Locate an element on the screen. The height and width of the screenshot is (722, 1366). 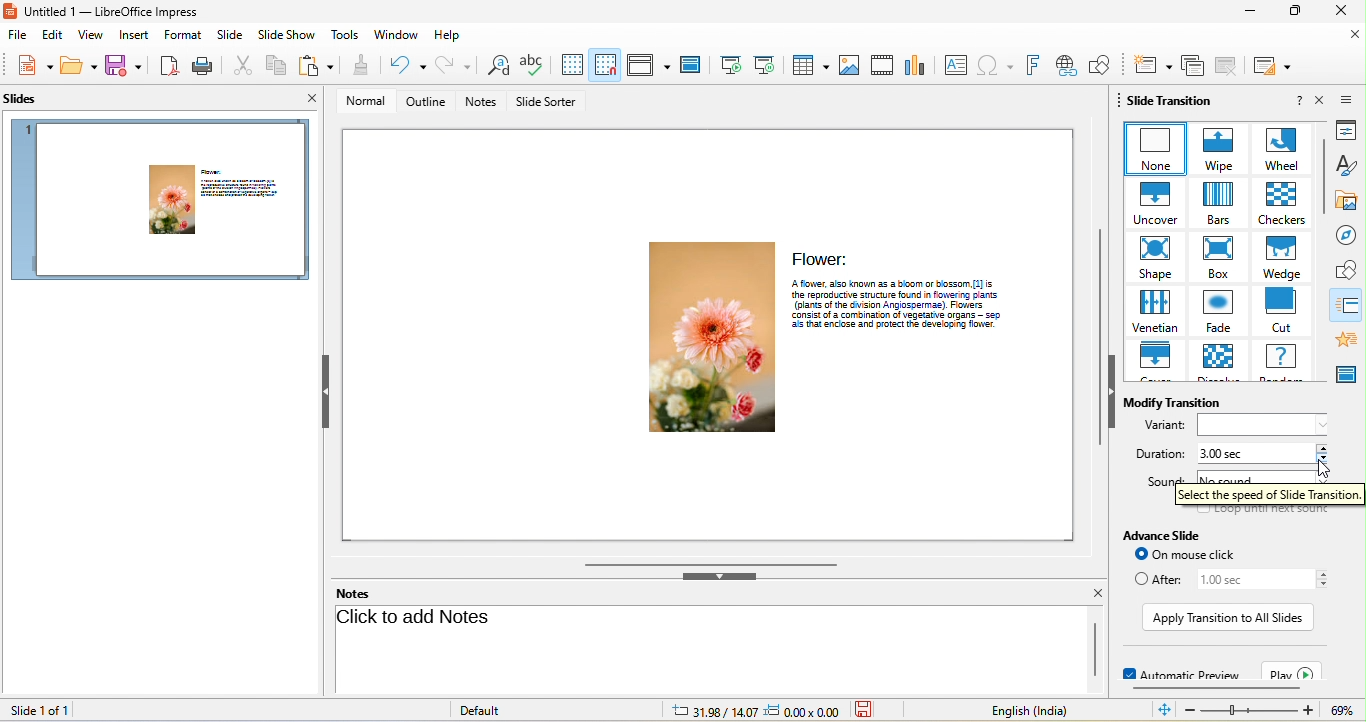
1.00 sec is located at coordinates (1250, 579).